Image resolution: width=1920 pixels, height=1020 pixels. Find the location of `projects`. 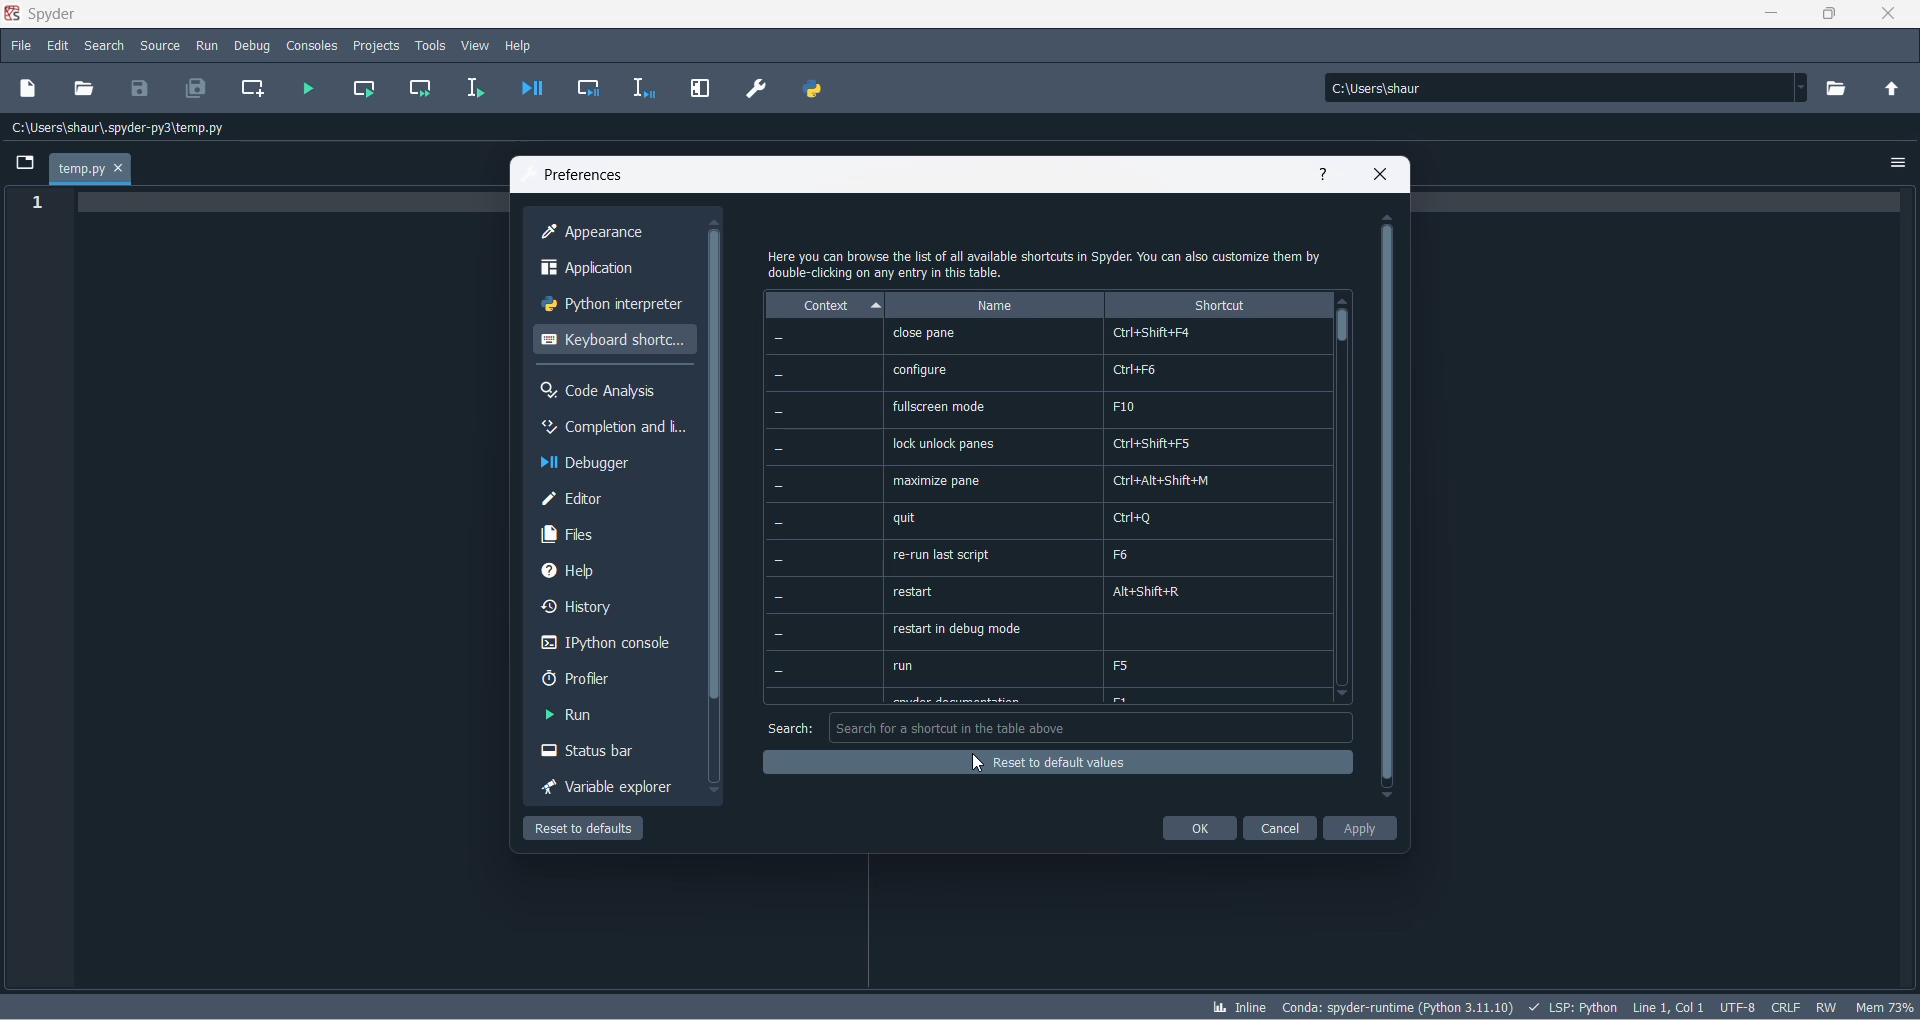

projects is located at coordinates (375, 46).